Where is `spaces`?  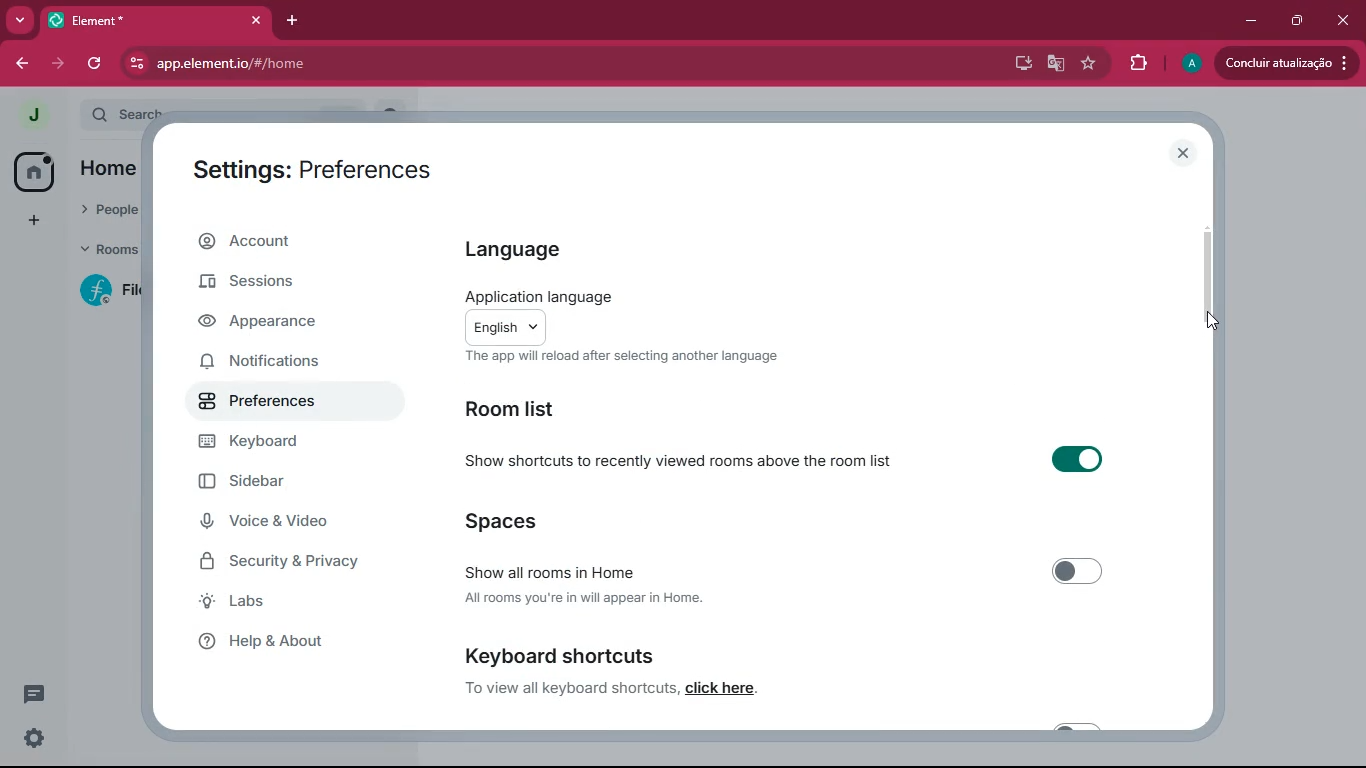 spaces is located at coordinates (517, 521).